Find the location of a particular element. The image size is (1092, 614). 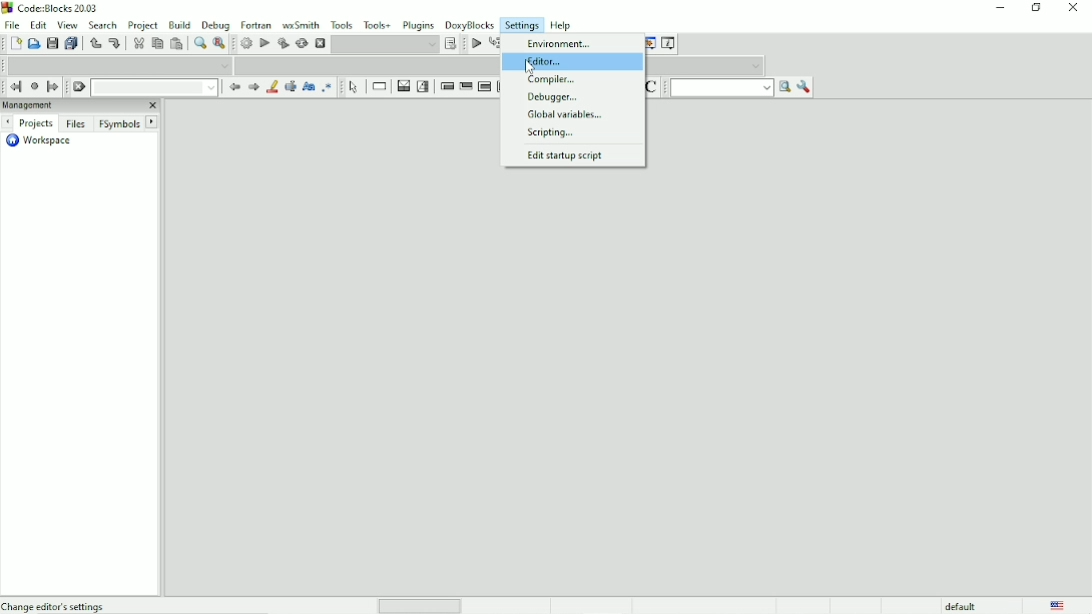

Counting loop is located at coordinates (484, 86).